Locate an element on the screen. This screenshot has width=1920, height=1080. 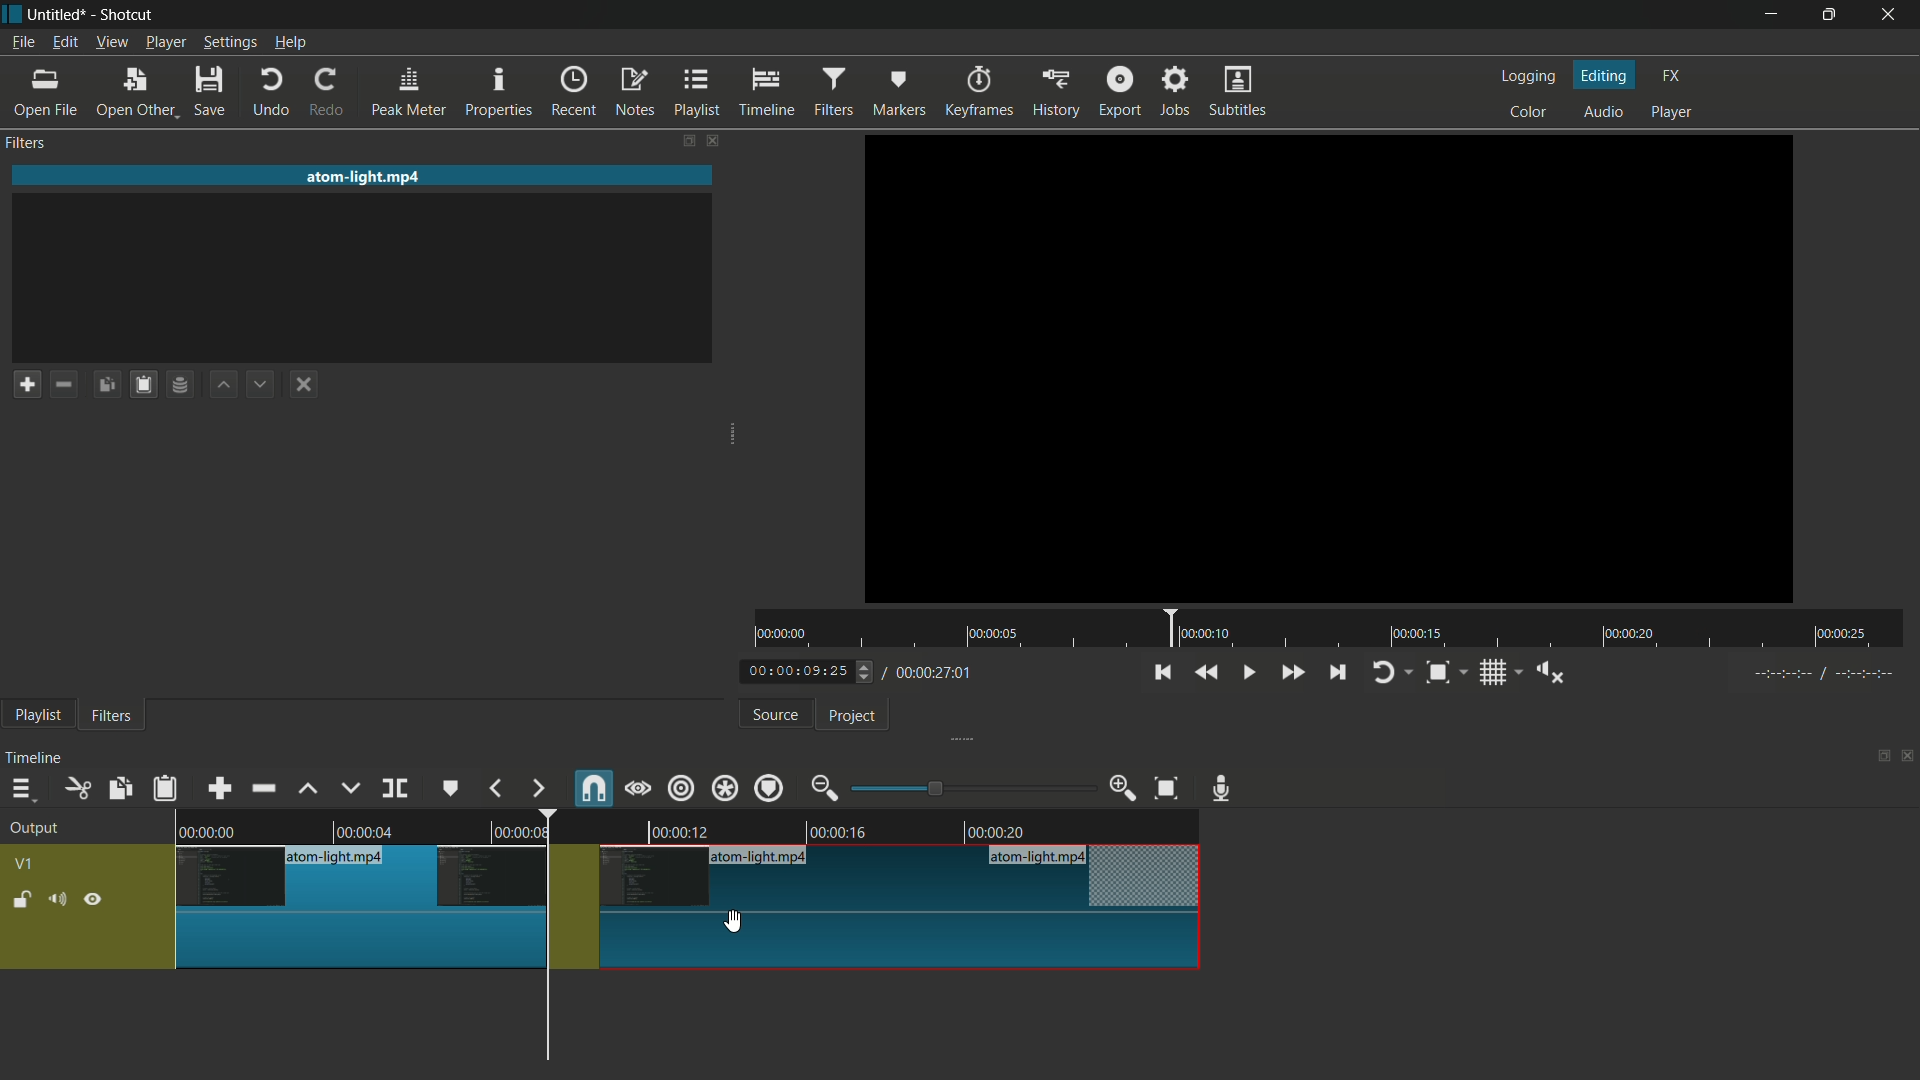
timeline is located at coordinates (770, 93).